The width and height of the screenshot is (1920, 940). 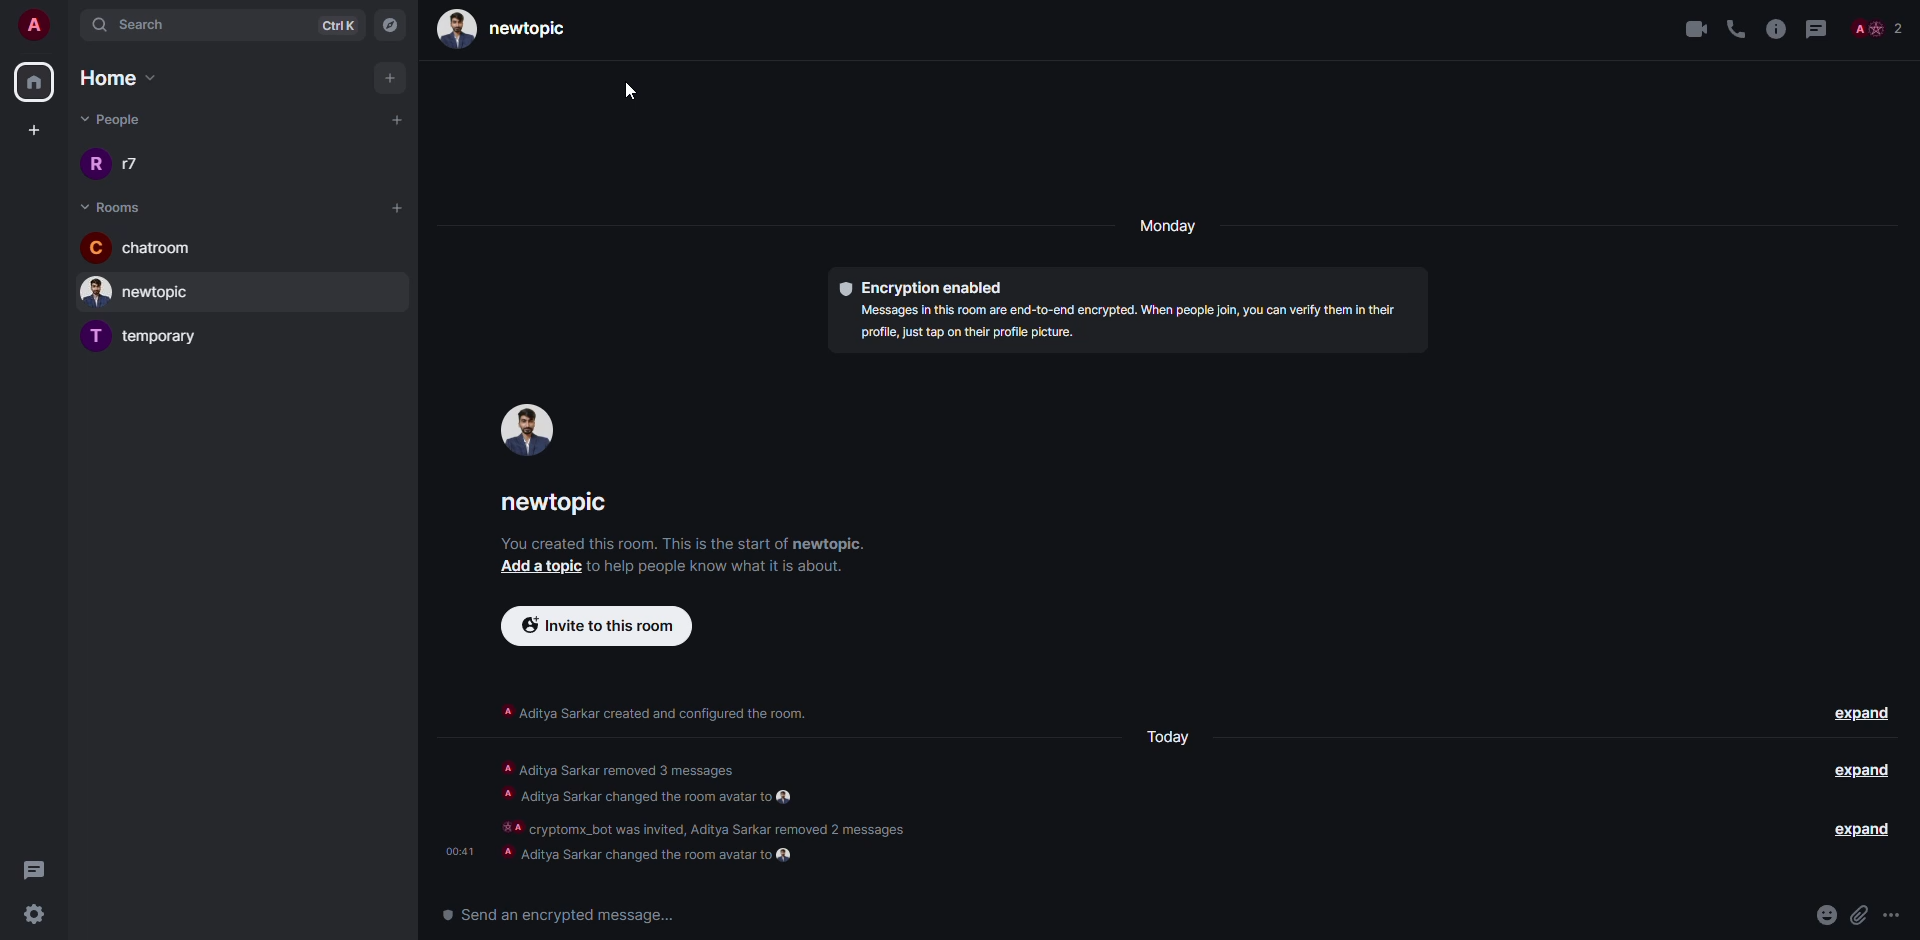 I want to click on people, so click(x=1878, y=27).